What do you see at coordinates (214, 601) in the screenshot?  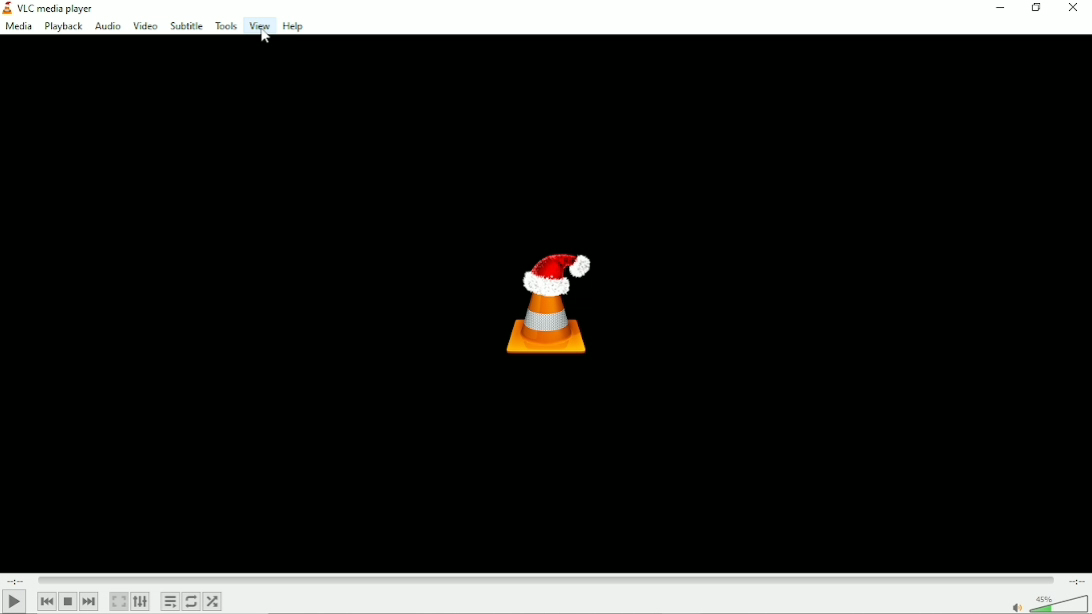 I see `Random` at bounding box center [214, 601].